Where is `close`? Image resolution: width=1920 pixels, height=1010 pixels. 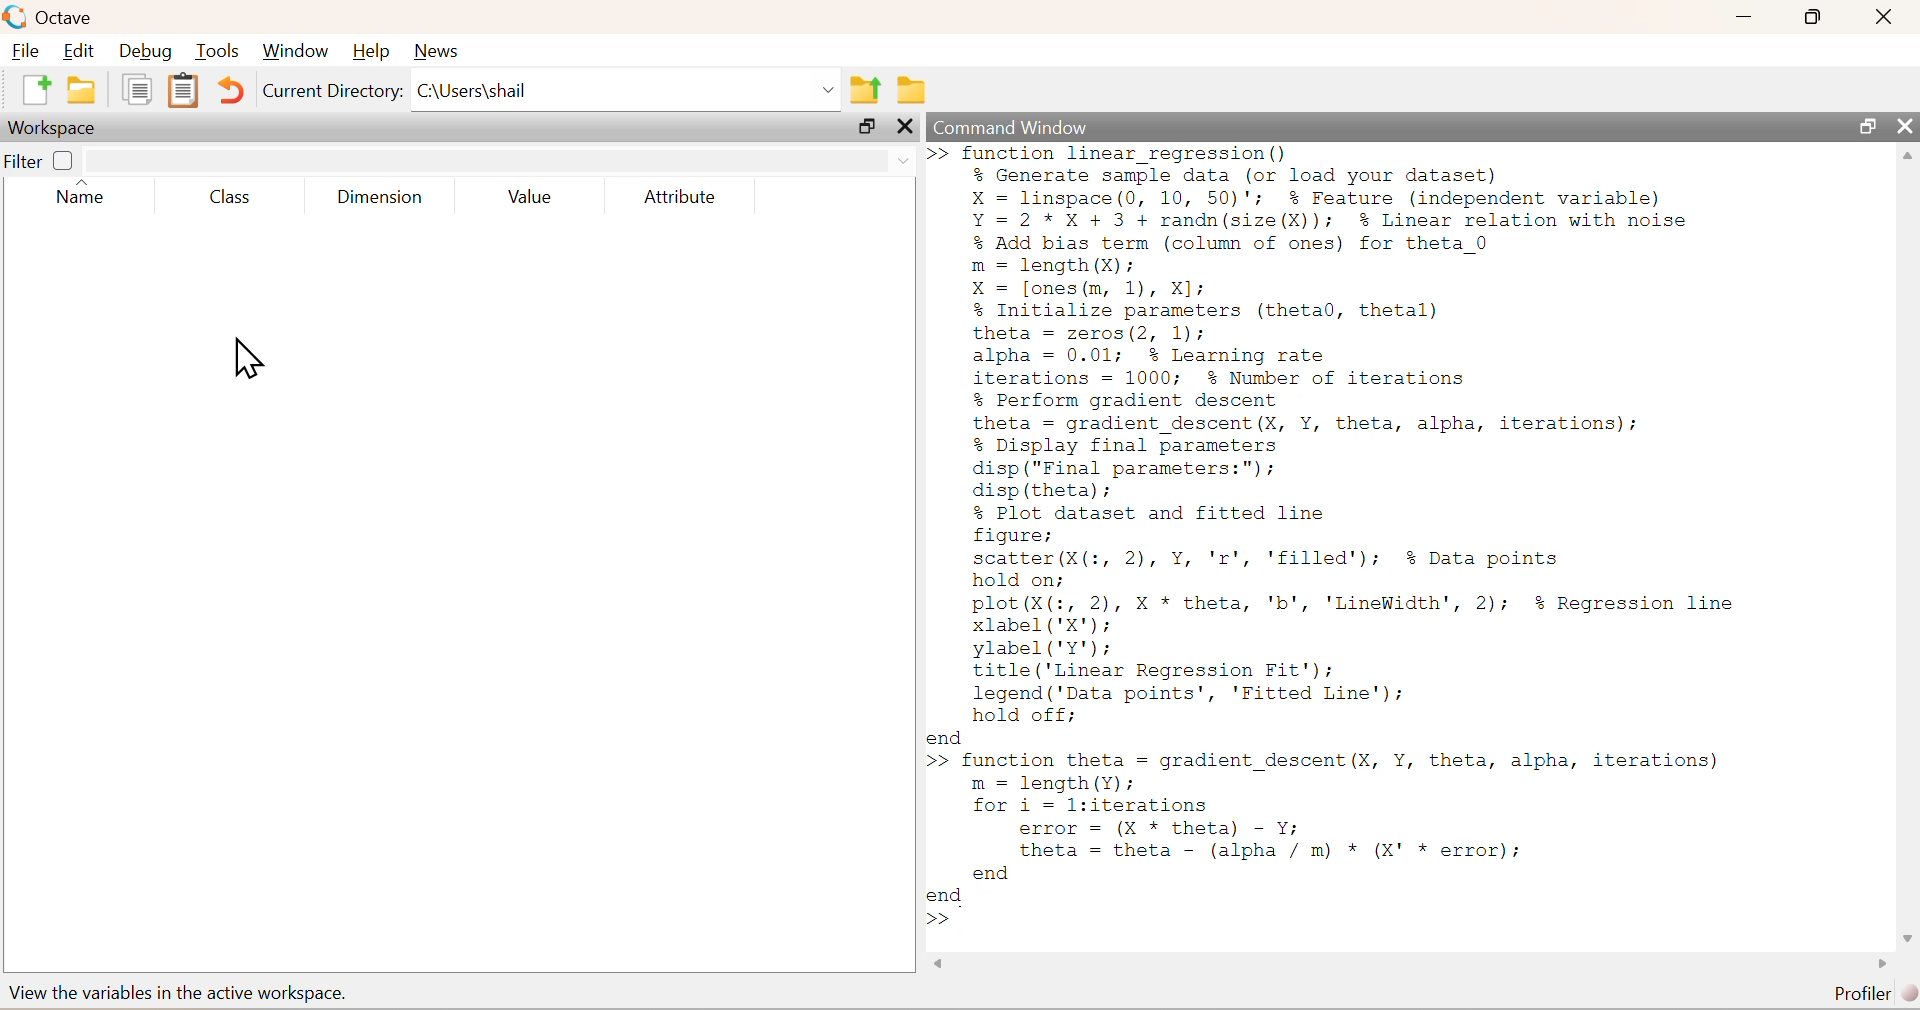 close is located at coordinates (1907, 126).